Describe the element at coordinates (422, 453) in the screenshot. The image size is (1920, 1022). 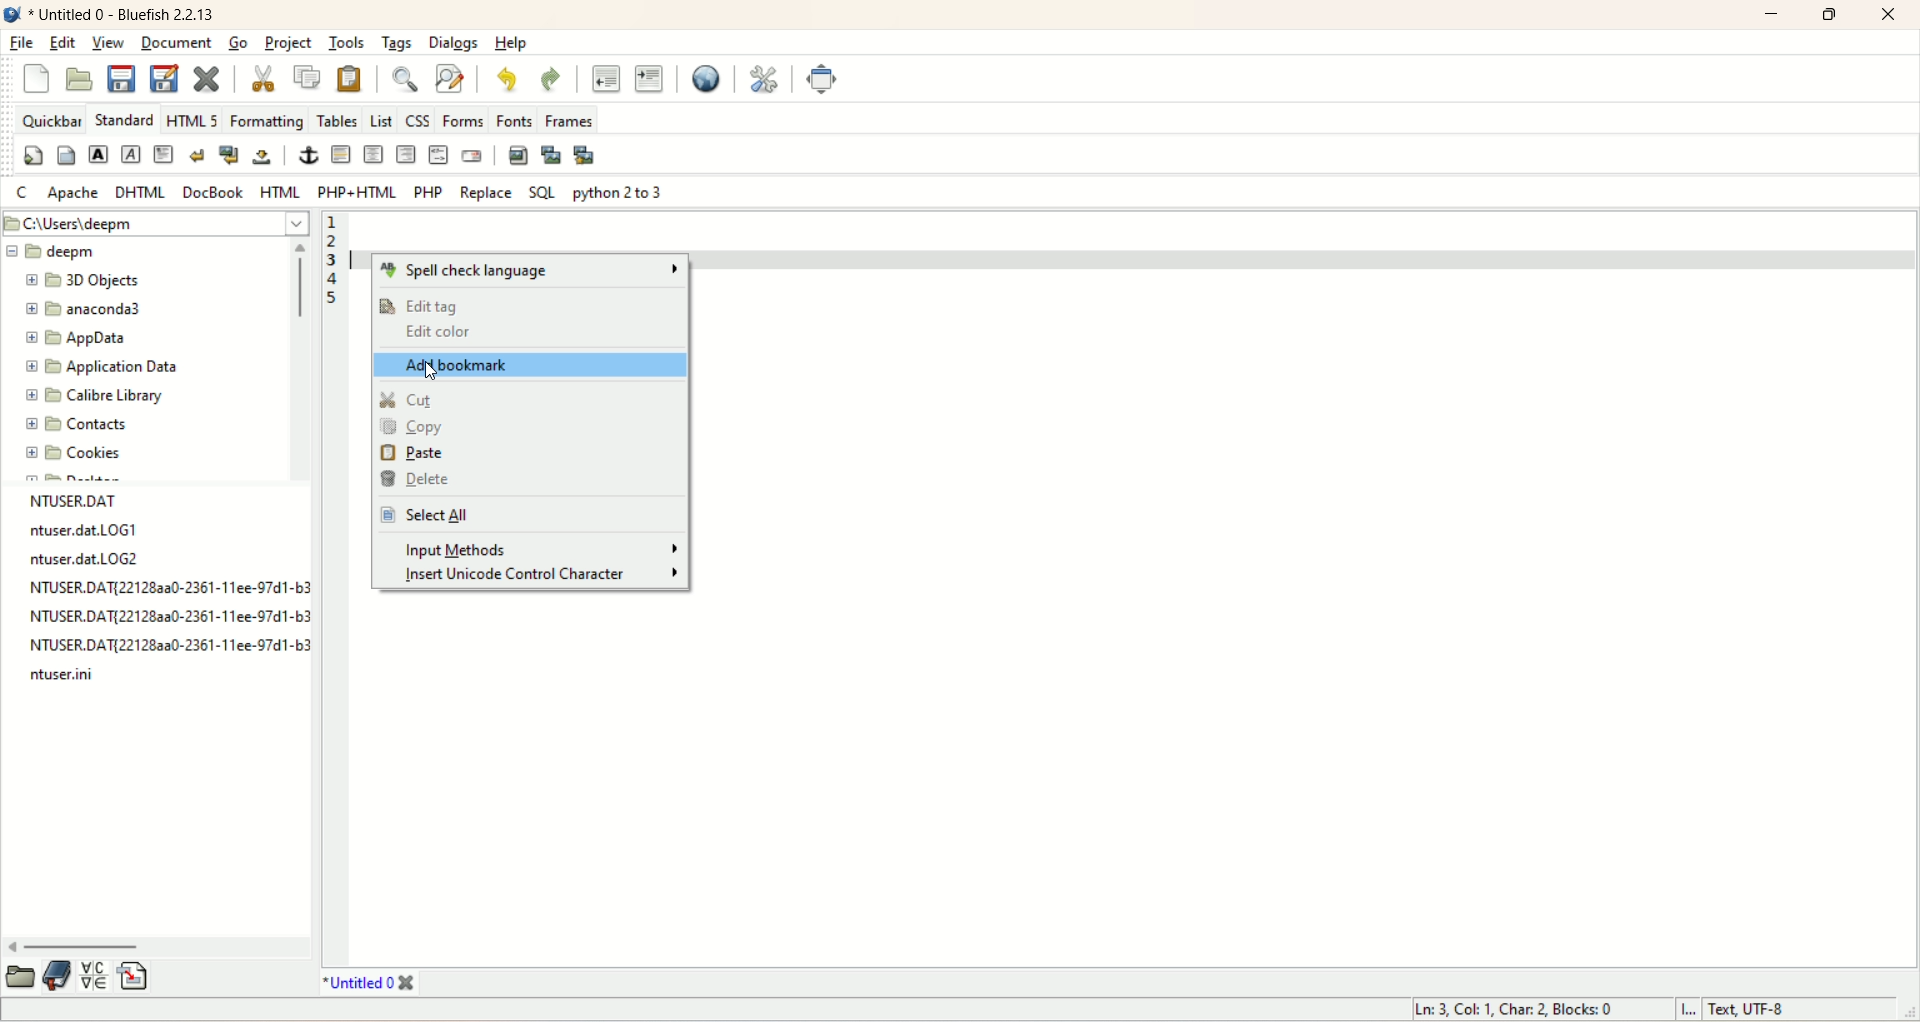
I see `paste` at that location.